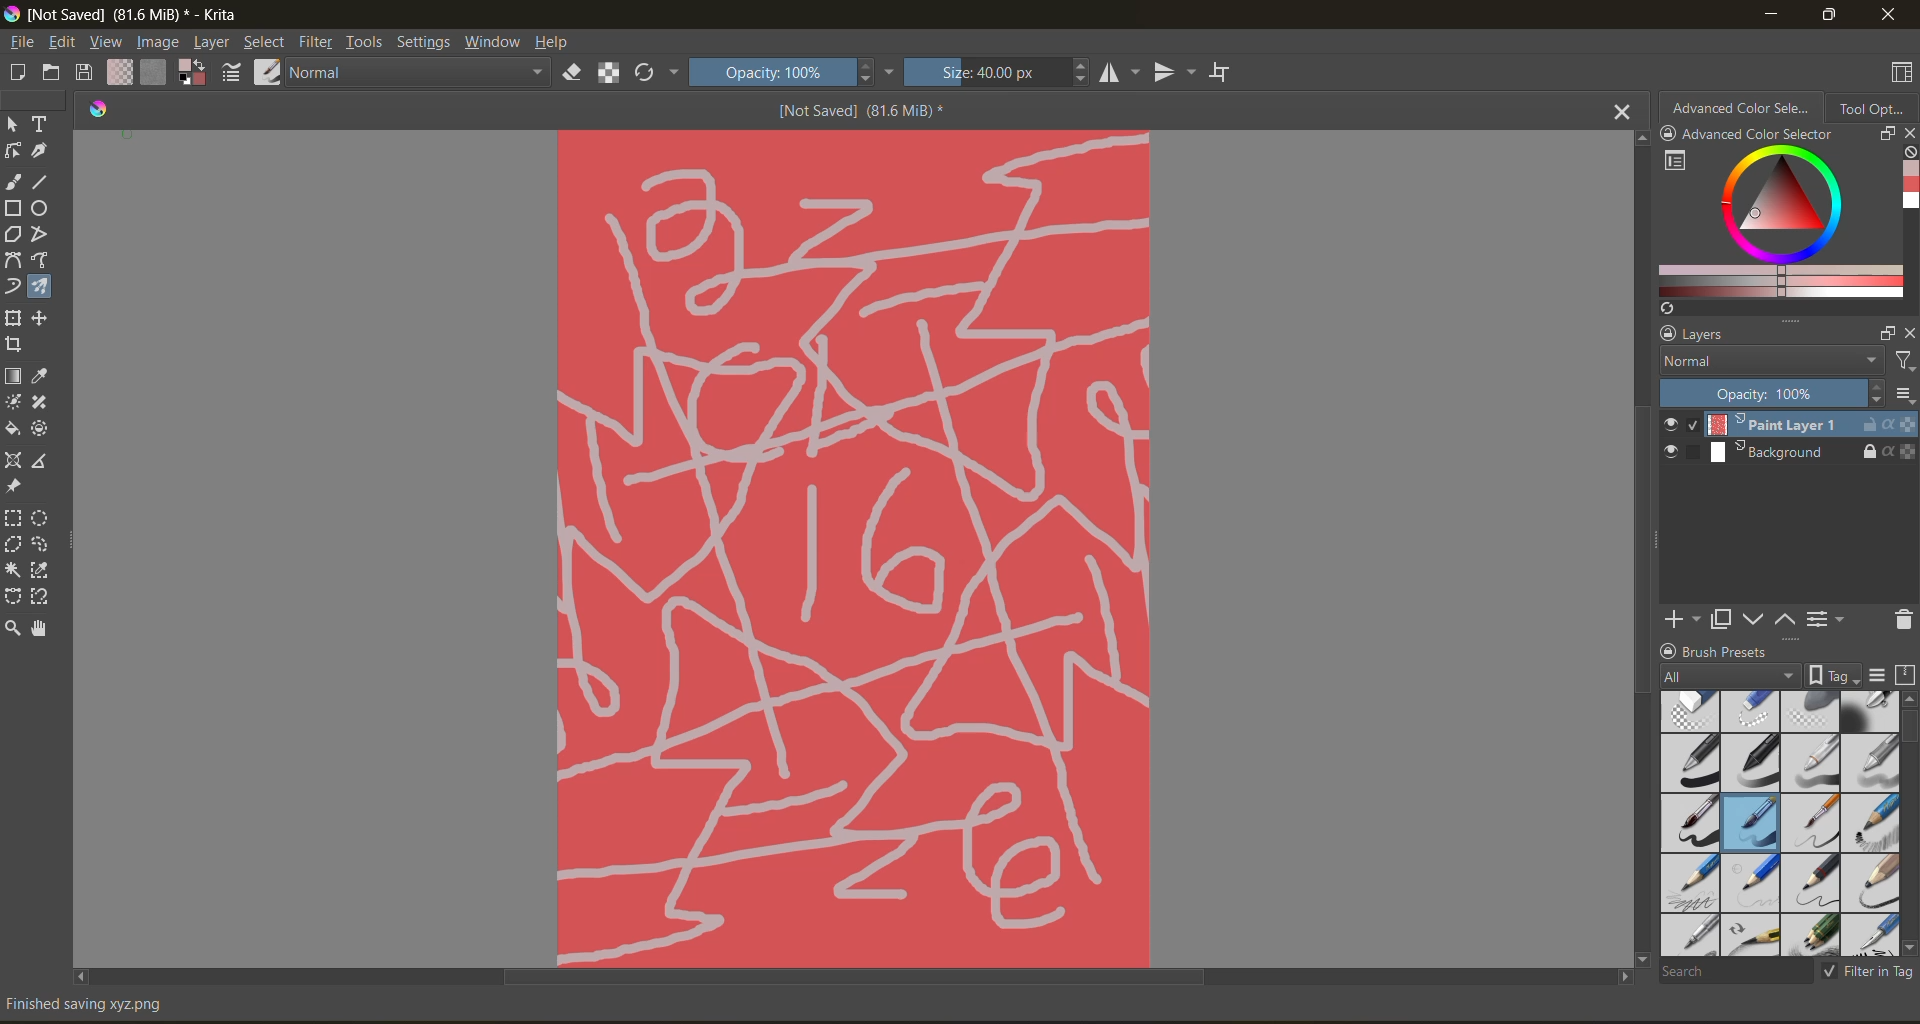 The width and height of the screenshot is (1920, 1024). I want to click on flip horizontally, so click(1116, 72).